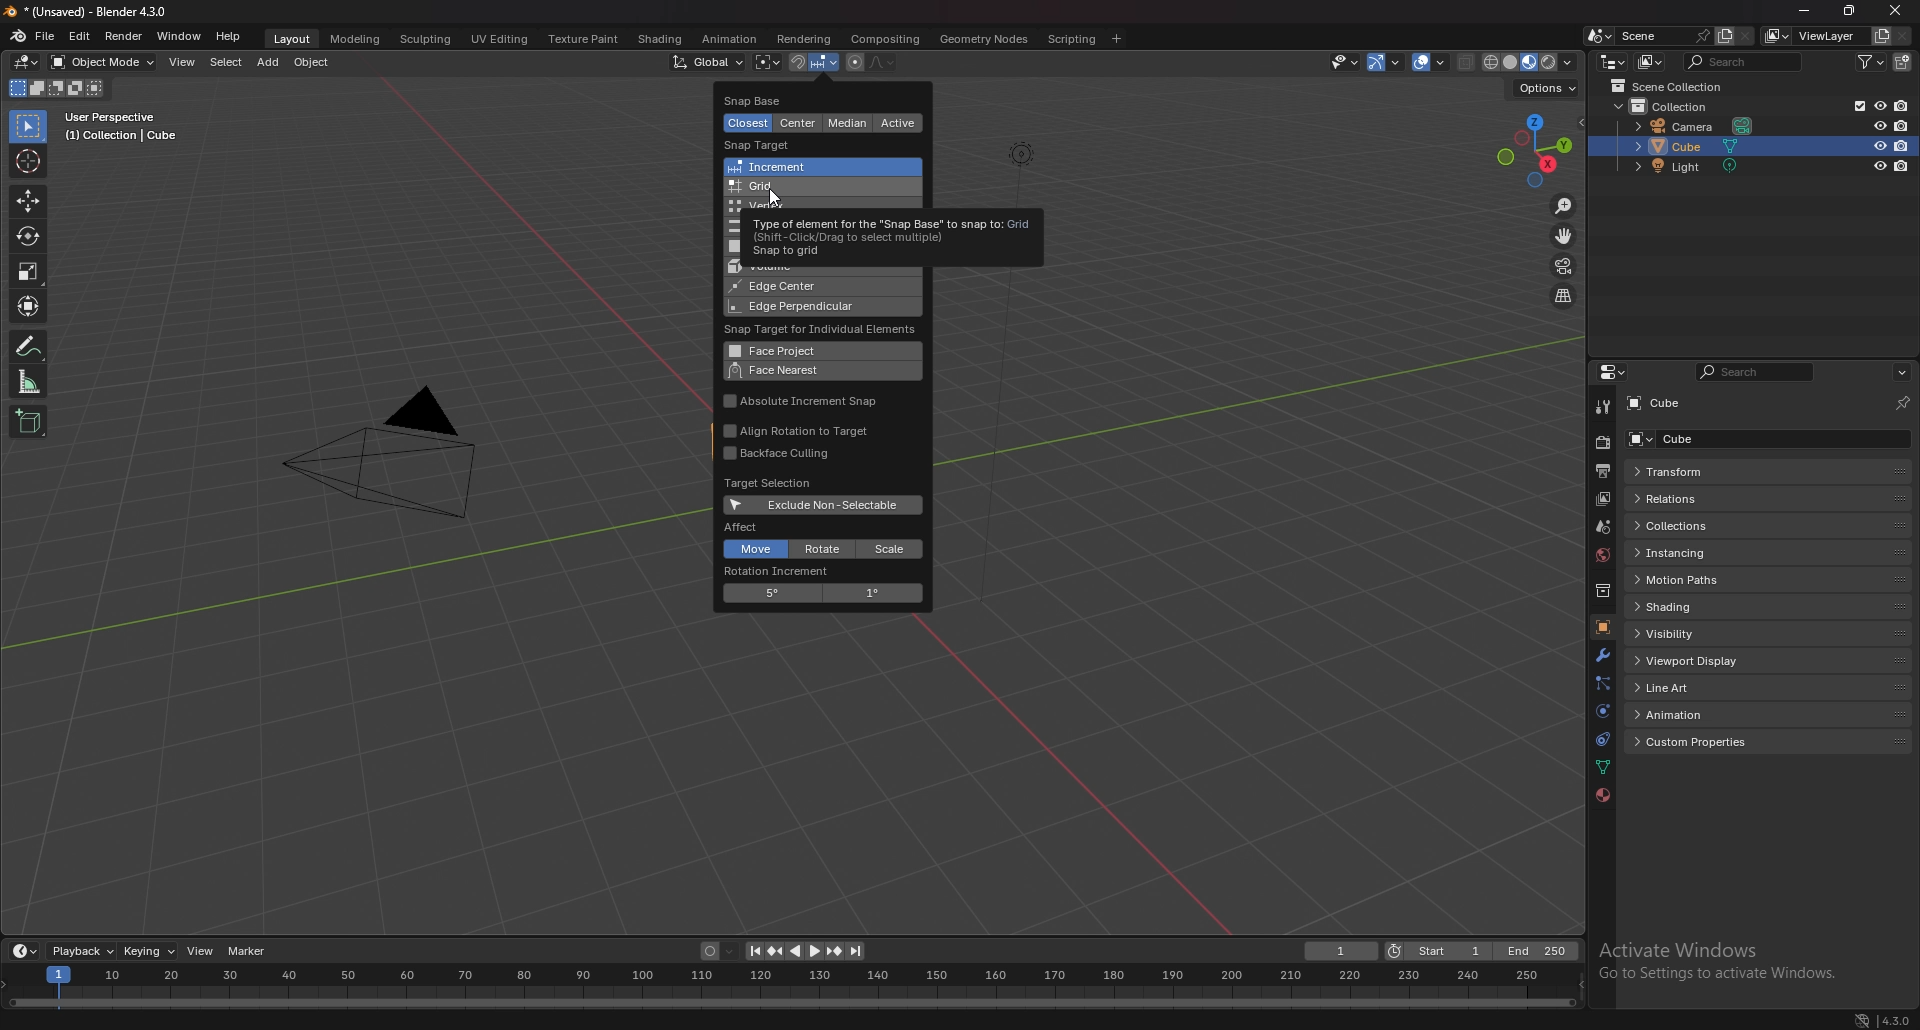 The image size is (1920, 1030). What do you see at coordinates (1534, 952) in the screenshot?
I see `end` at bounding box center [1534, 952].